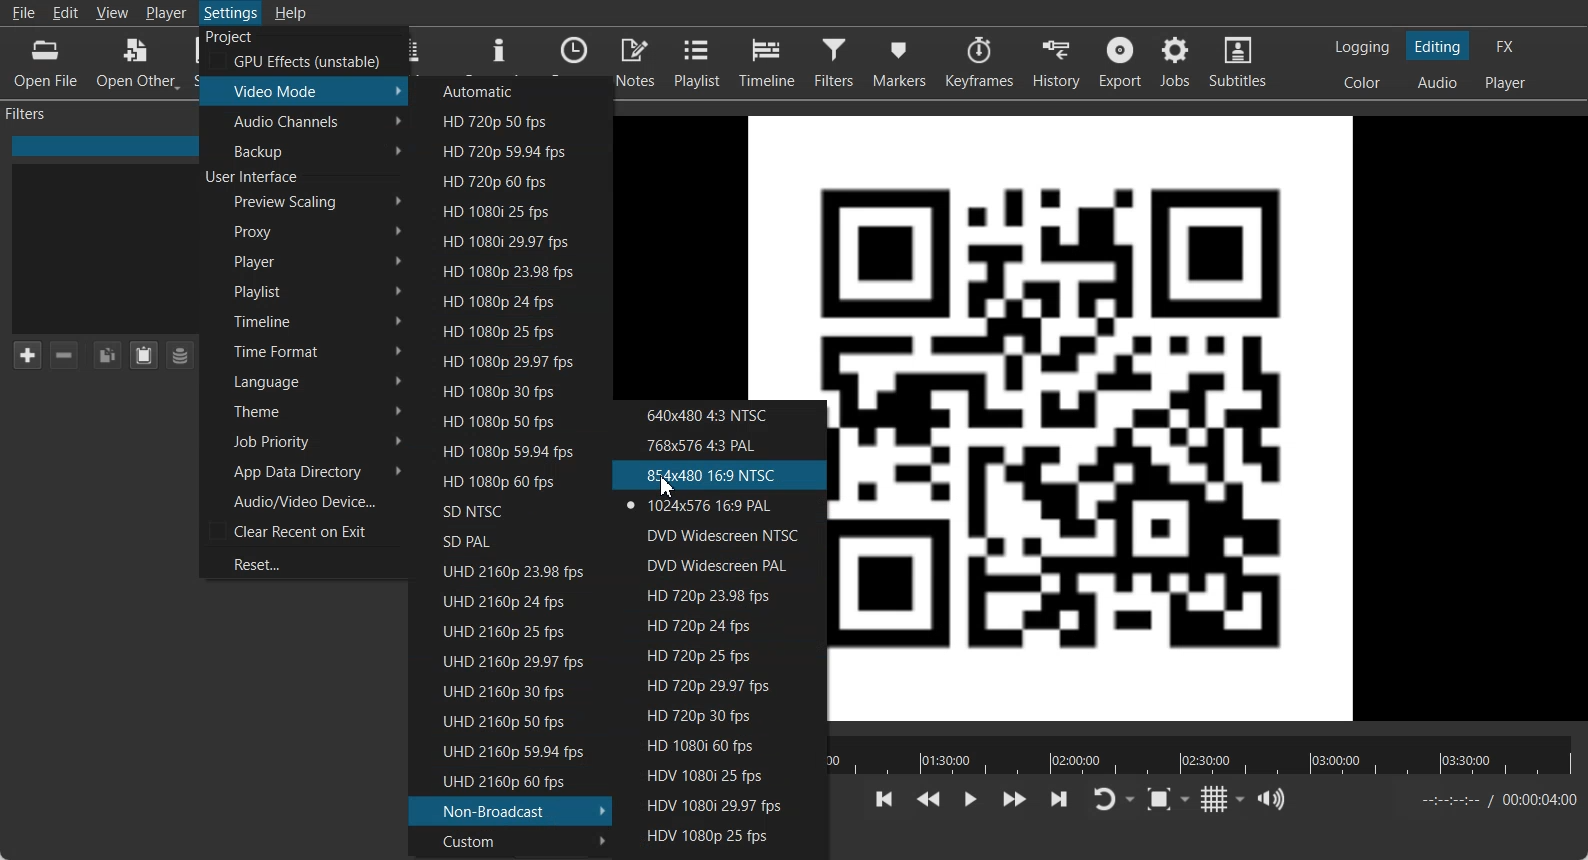 The width and height of the screenshot is (1588, 860). Describe the element at coordinates (720, 506) in the screenshot. I see `1024x576 16:9 PAL` at that location.